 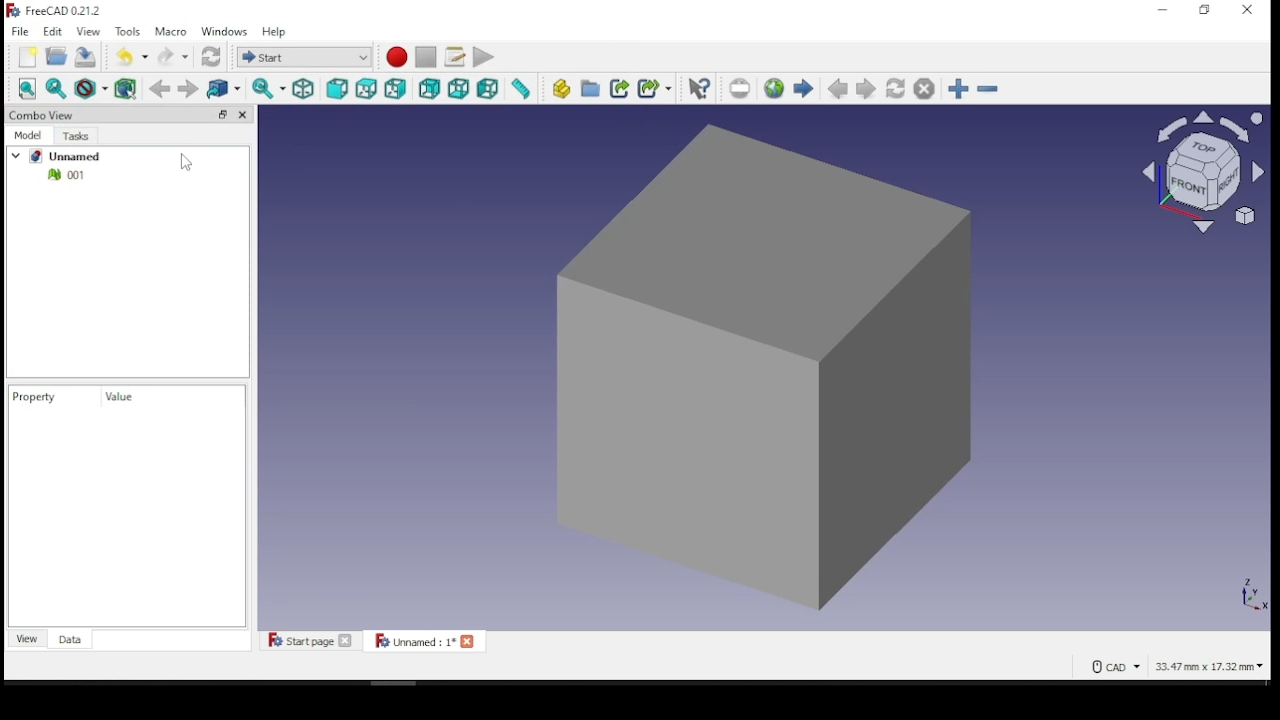 I want to click on switch between workbenches, so click(x=305, y=57).